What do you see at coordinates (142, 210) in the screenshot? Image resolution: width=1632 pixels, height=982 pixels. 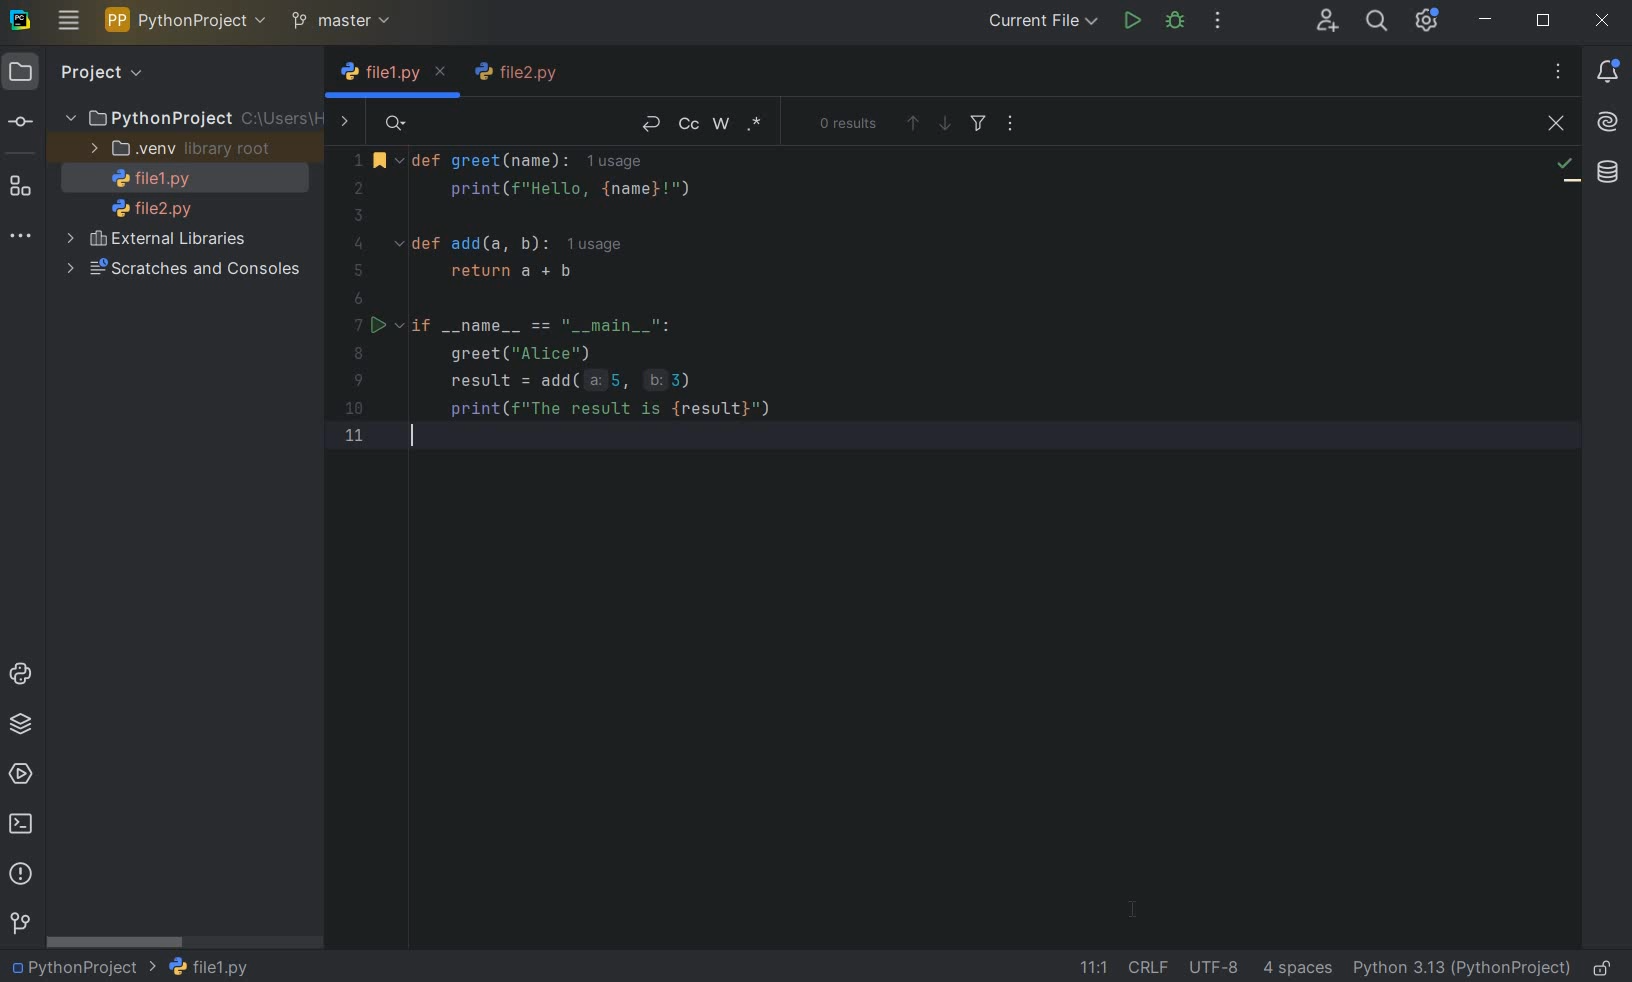 I see `FILE NAME 2` at bounding box center [142, 210].